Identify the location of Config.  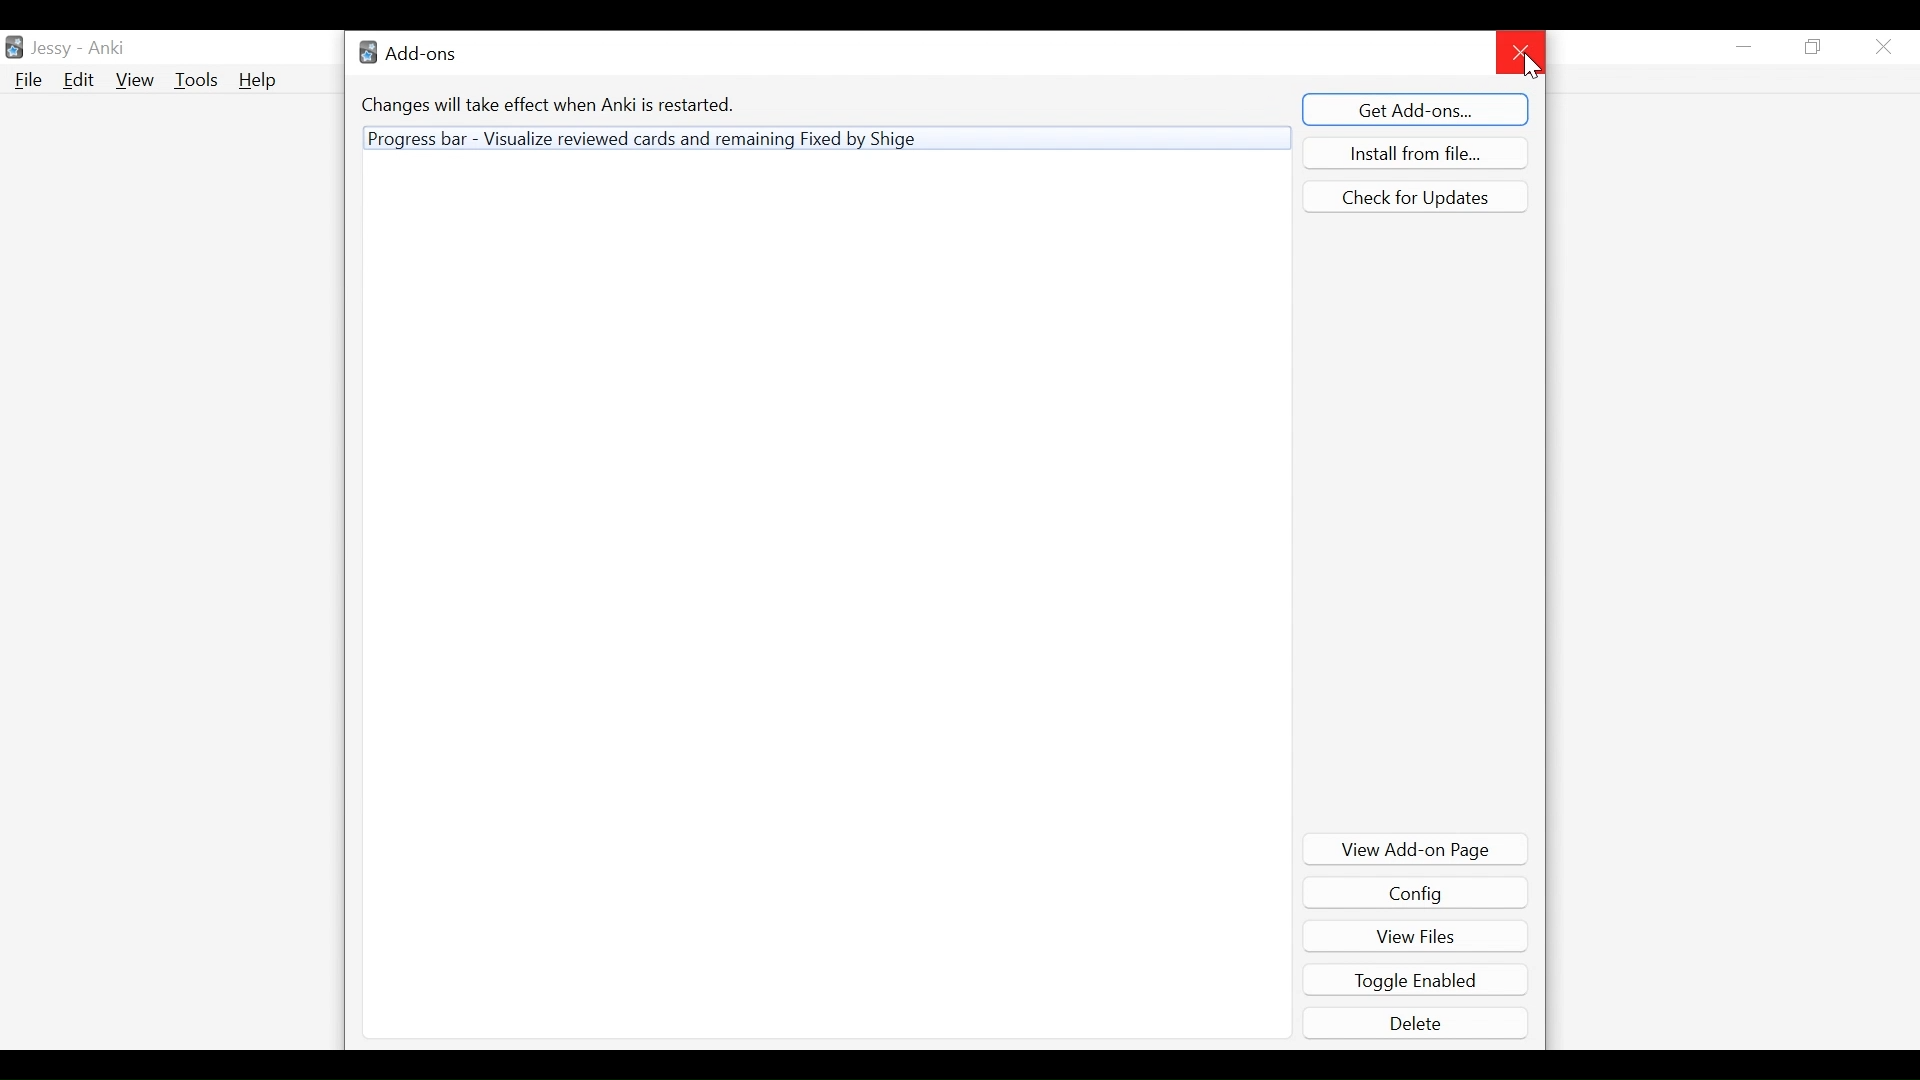
(1415, 894).